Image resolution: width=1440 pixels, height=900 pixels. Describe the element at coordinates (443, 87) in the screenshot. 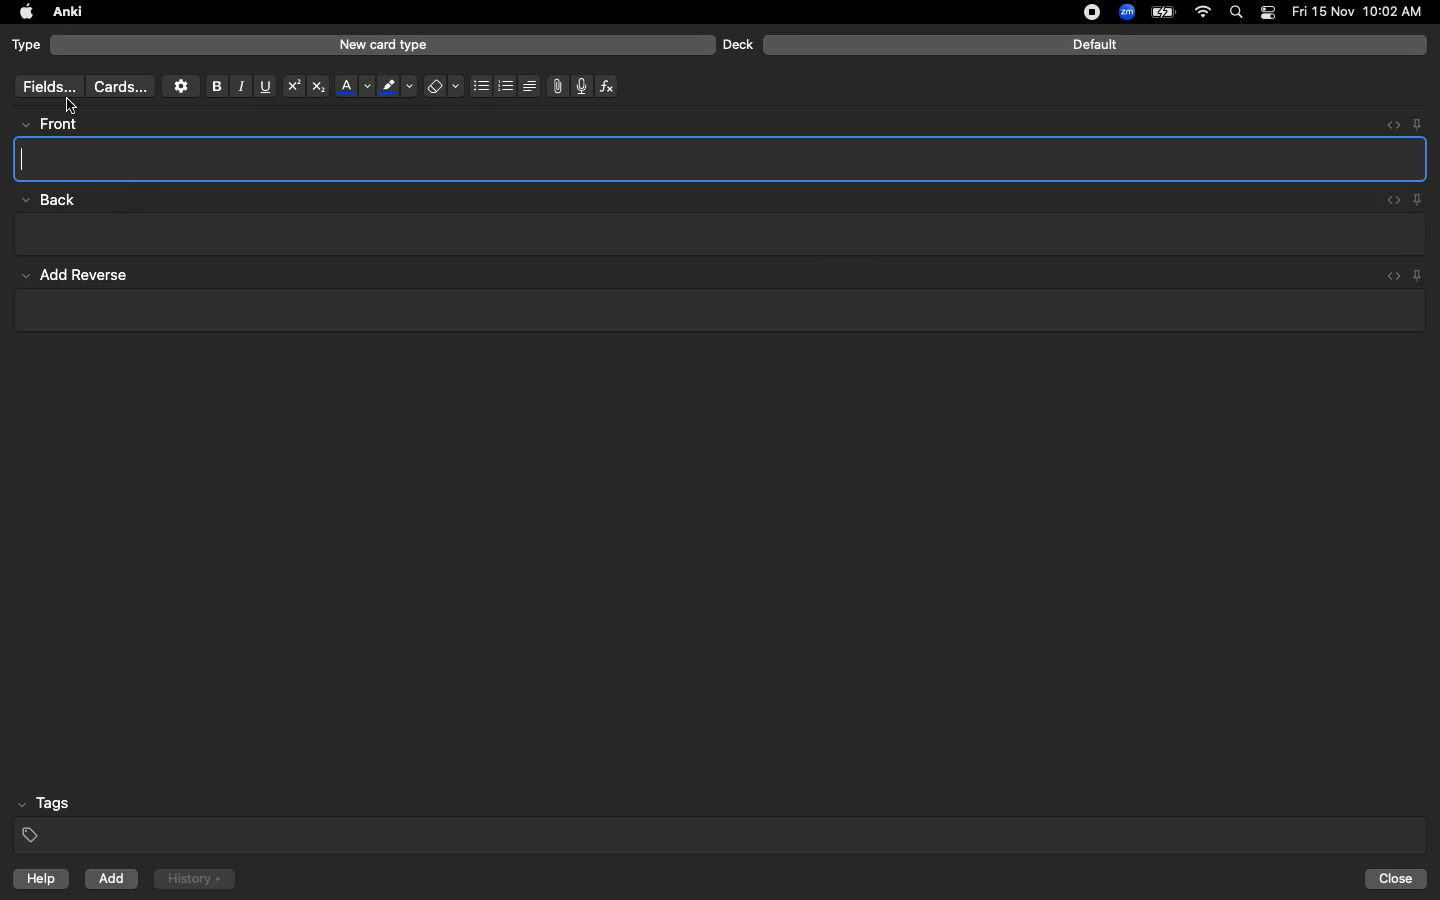

I see `Eraser` at that location.